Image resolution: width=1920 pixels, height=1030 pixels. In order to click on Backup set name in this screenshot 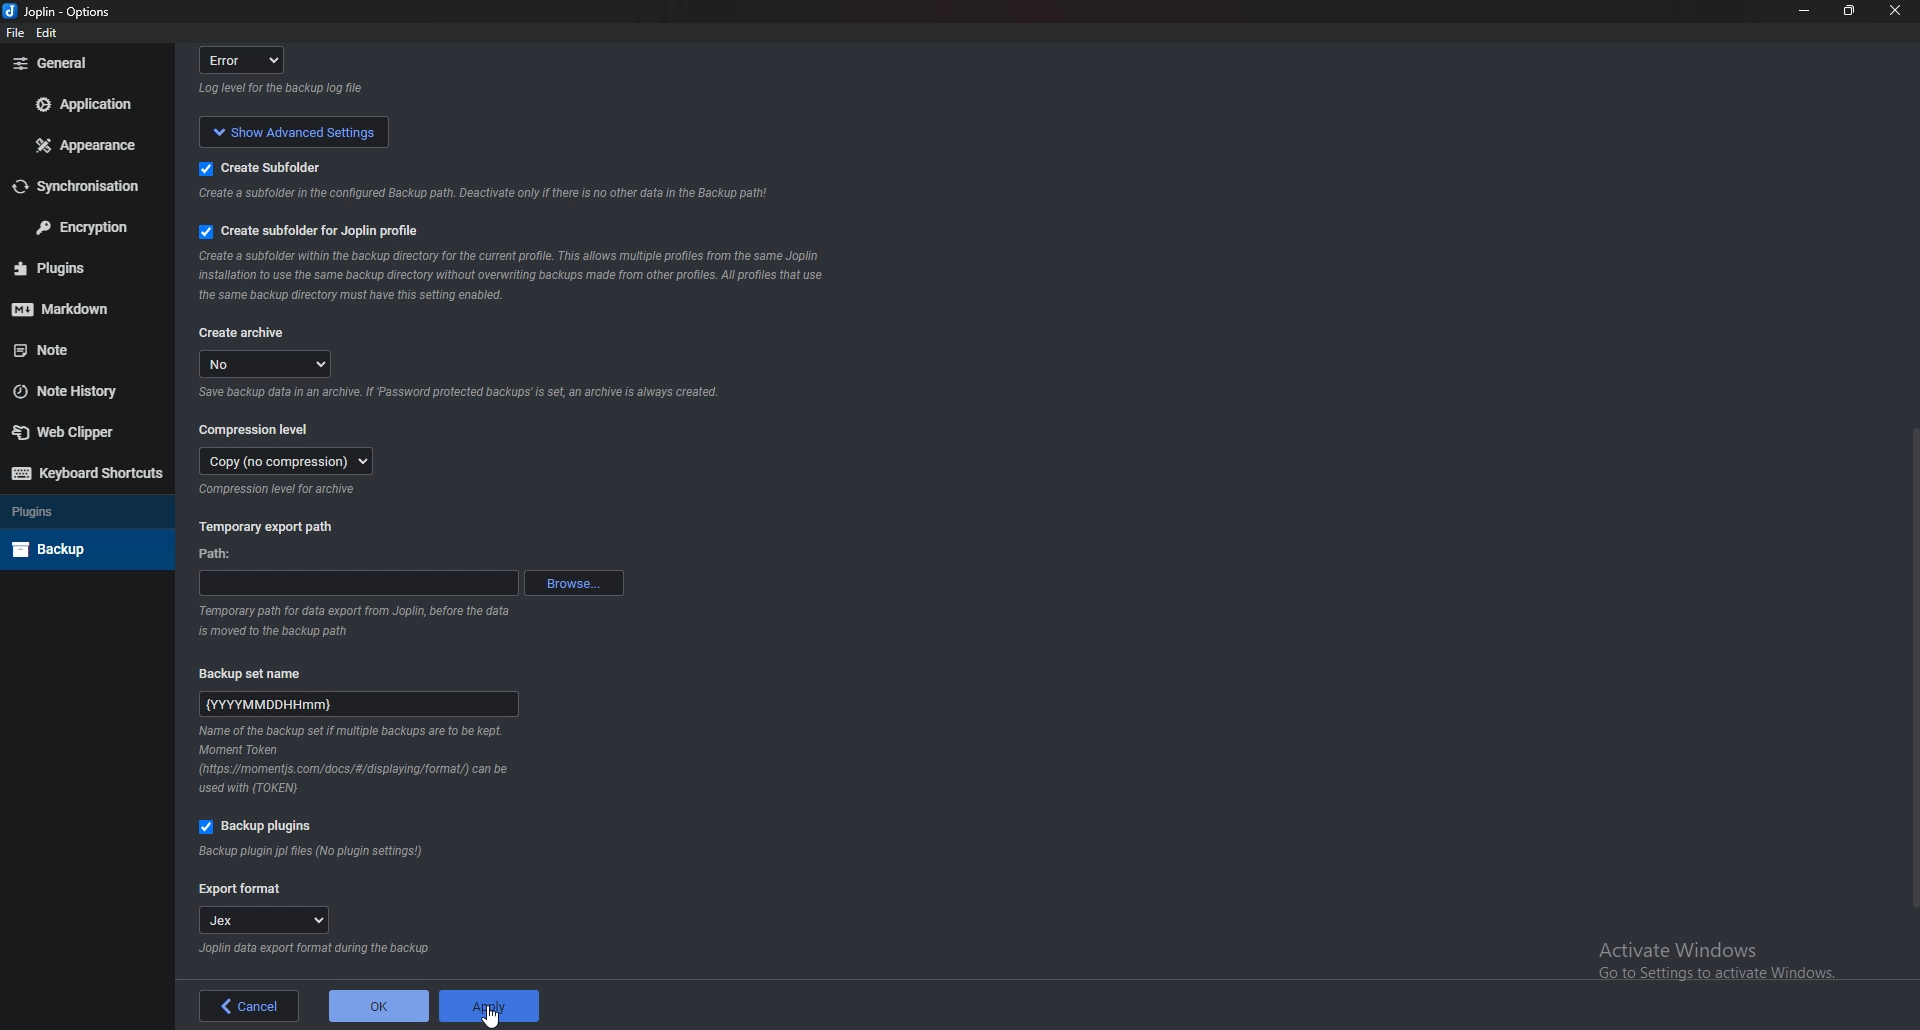, I will do `click(262, 672)`.